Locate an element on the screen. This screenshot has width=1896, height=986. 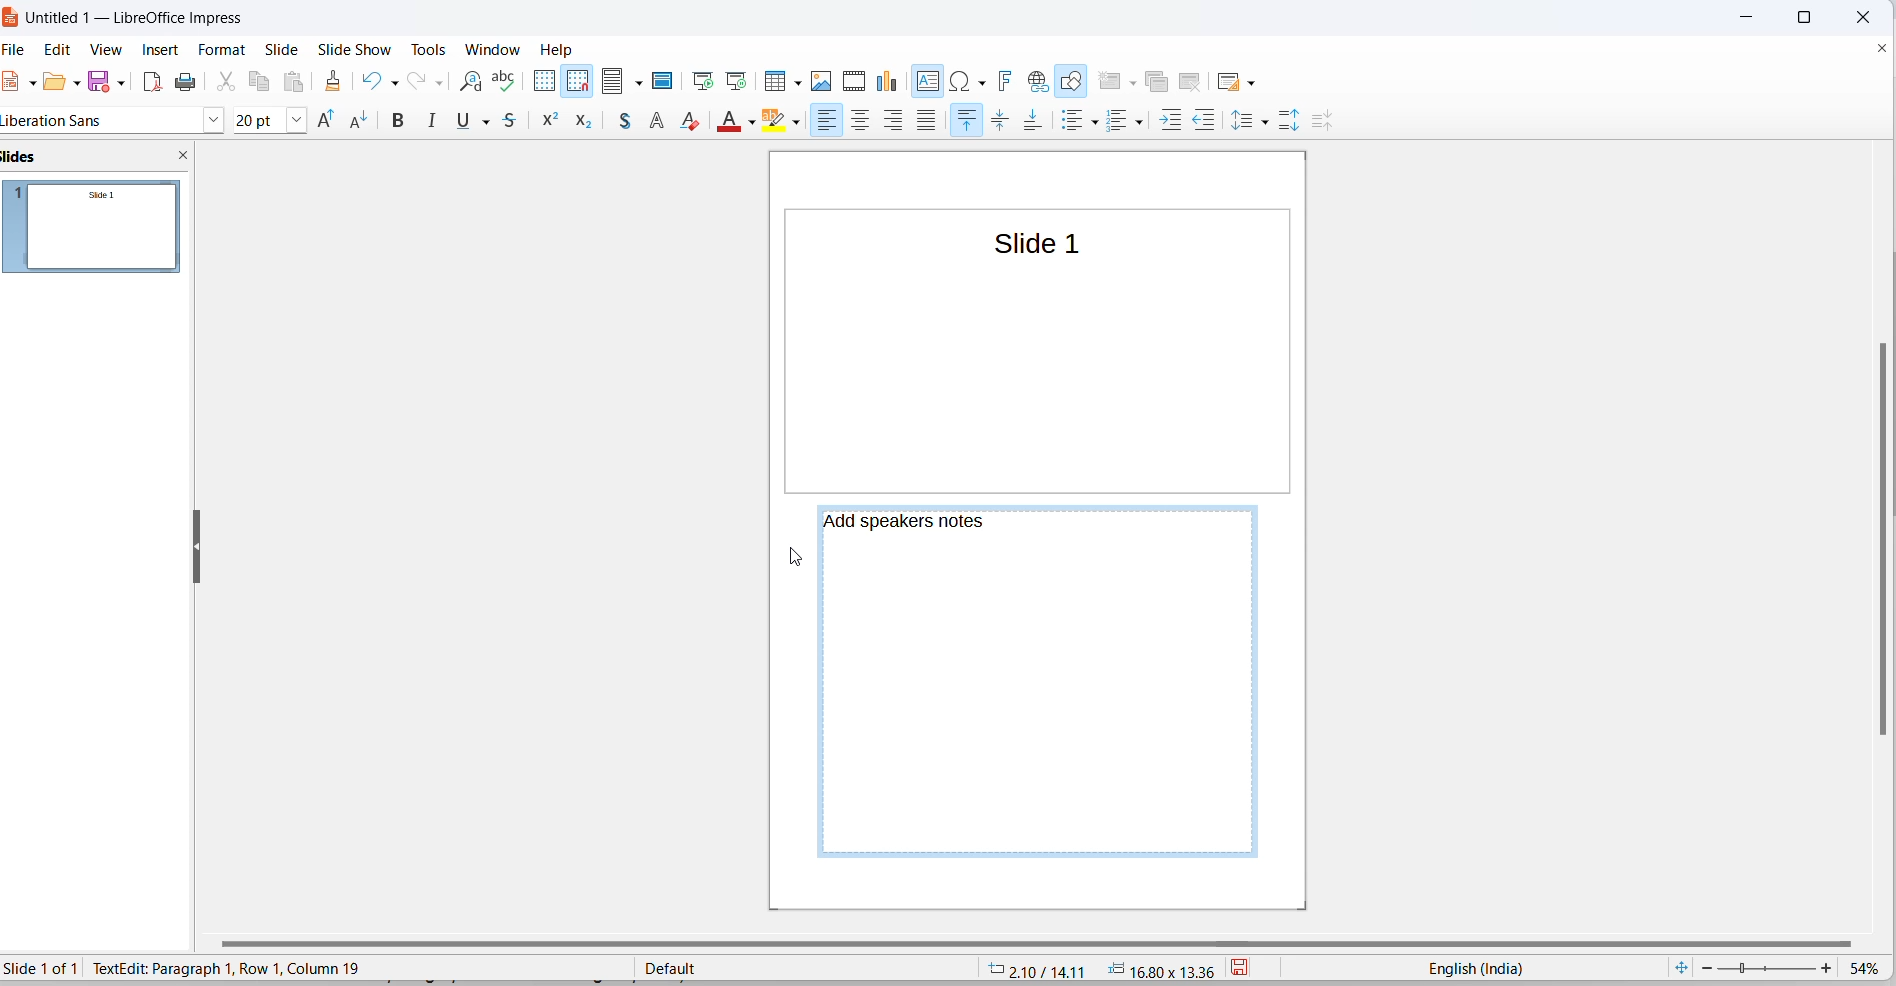
window is located at coordinates (492, 48).